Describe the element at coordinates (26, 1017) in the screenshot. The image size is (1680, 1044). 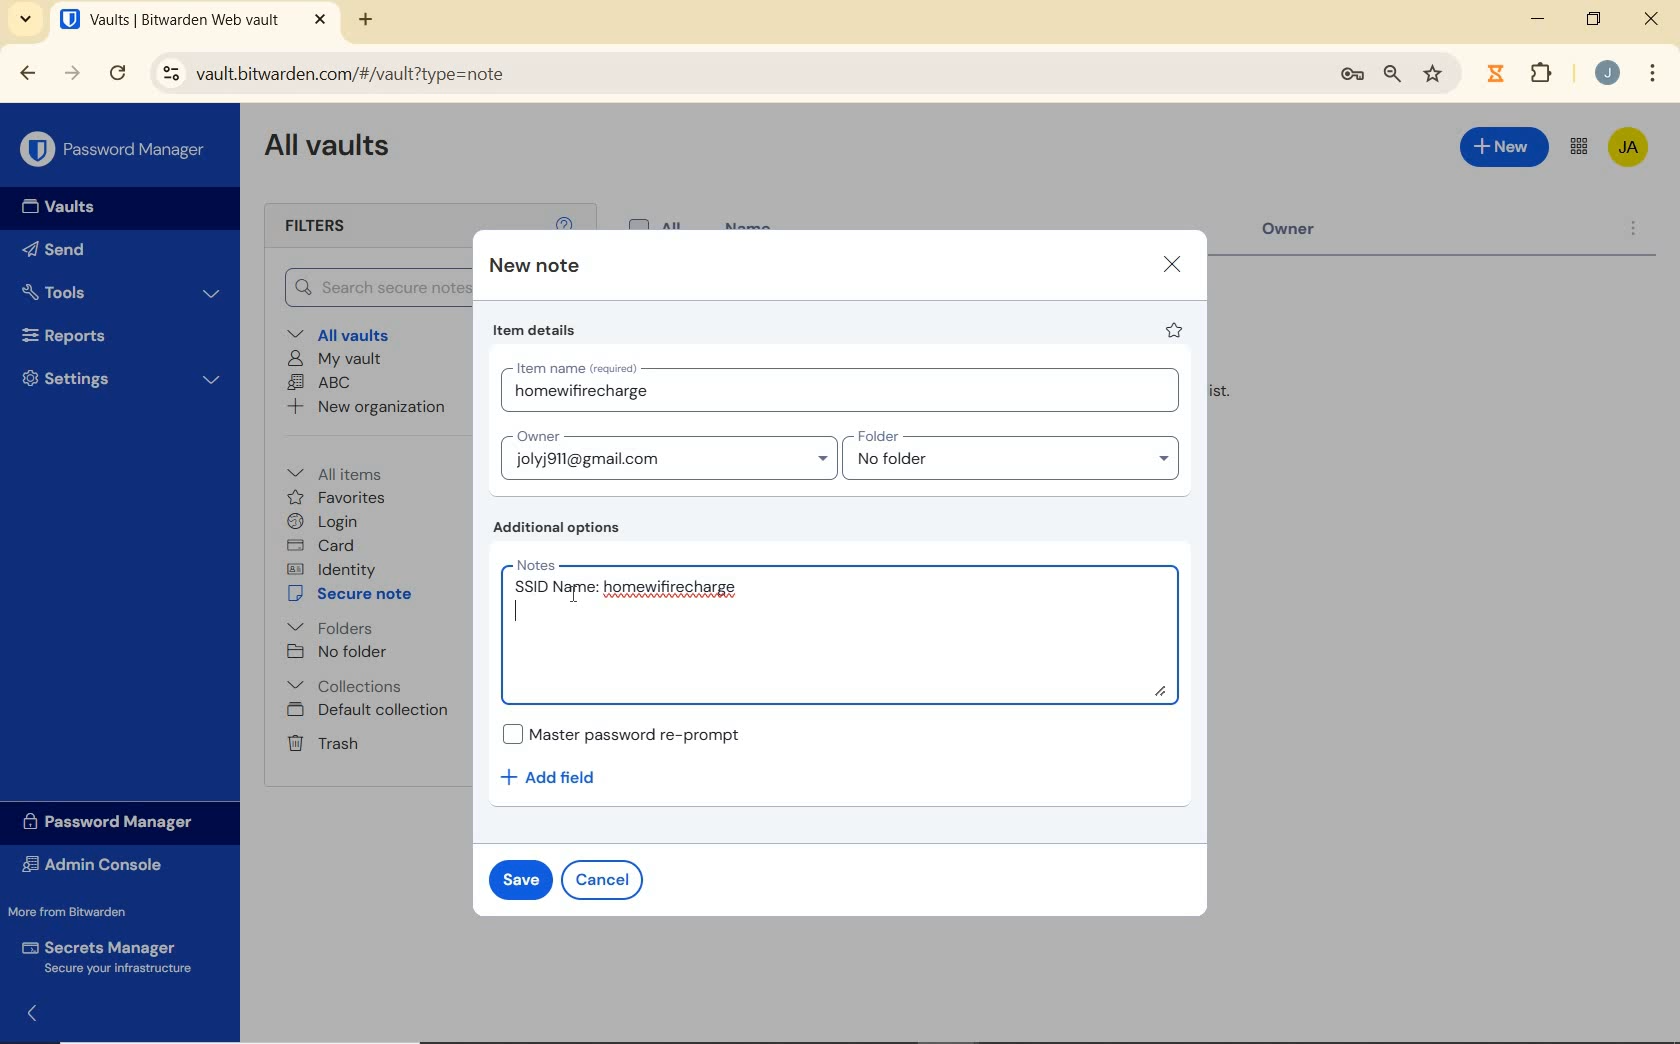
I see `expand/collapse` at that location.